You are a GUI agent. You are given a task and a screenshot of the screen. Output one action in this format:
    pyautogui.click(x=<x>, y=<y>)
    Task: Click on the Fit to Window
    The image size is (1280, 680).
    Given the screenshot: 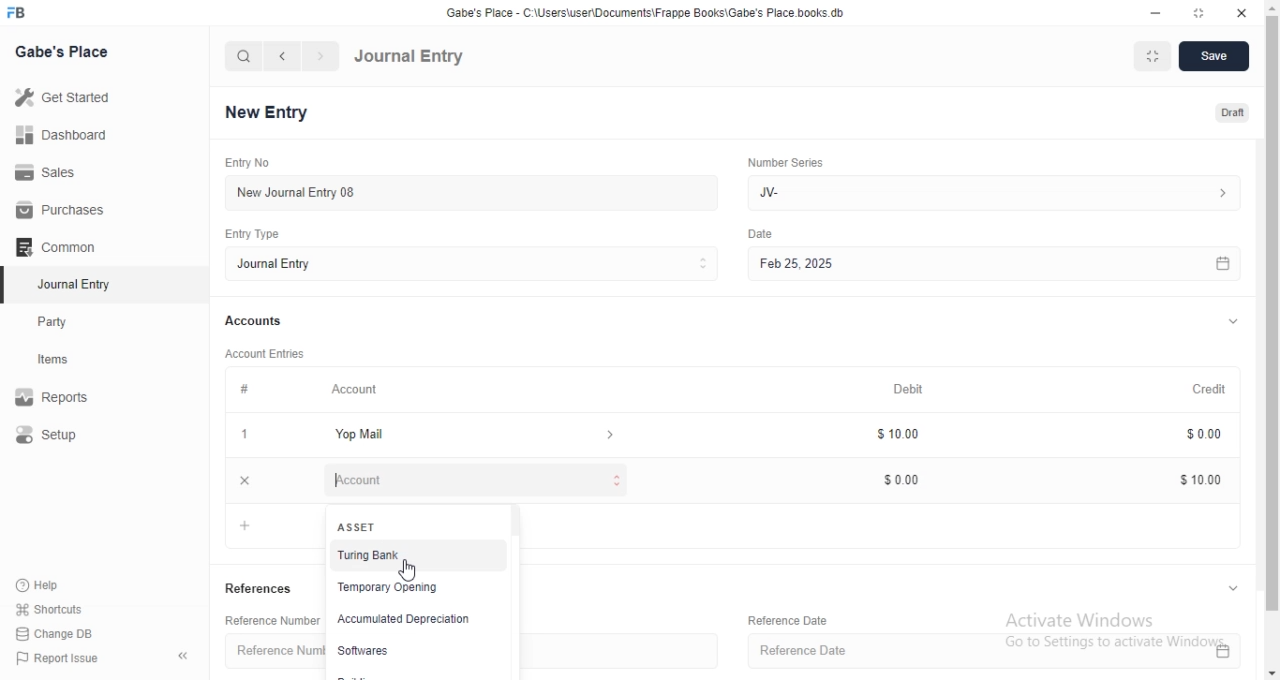 What is the action you would take?
    pyautogui.click(x=1154, y=56)
    